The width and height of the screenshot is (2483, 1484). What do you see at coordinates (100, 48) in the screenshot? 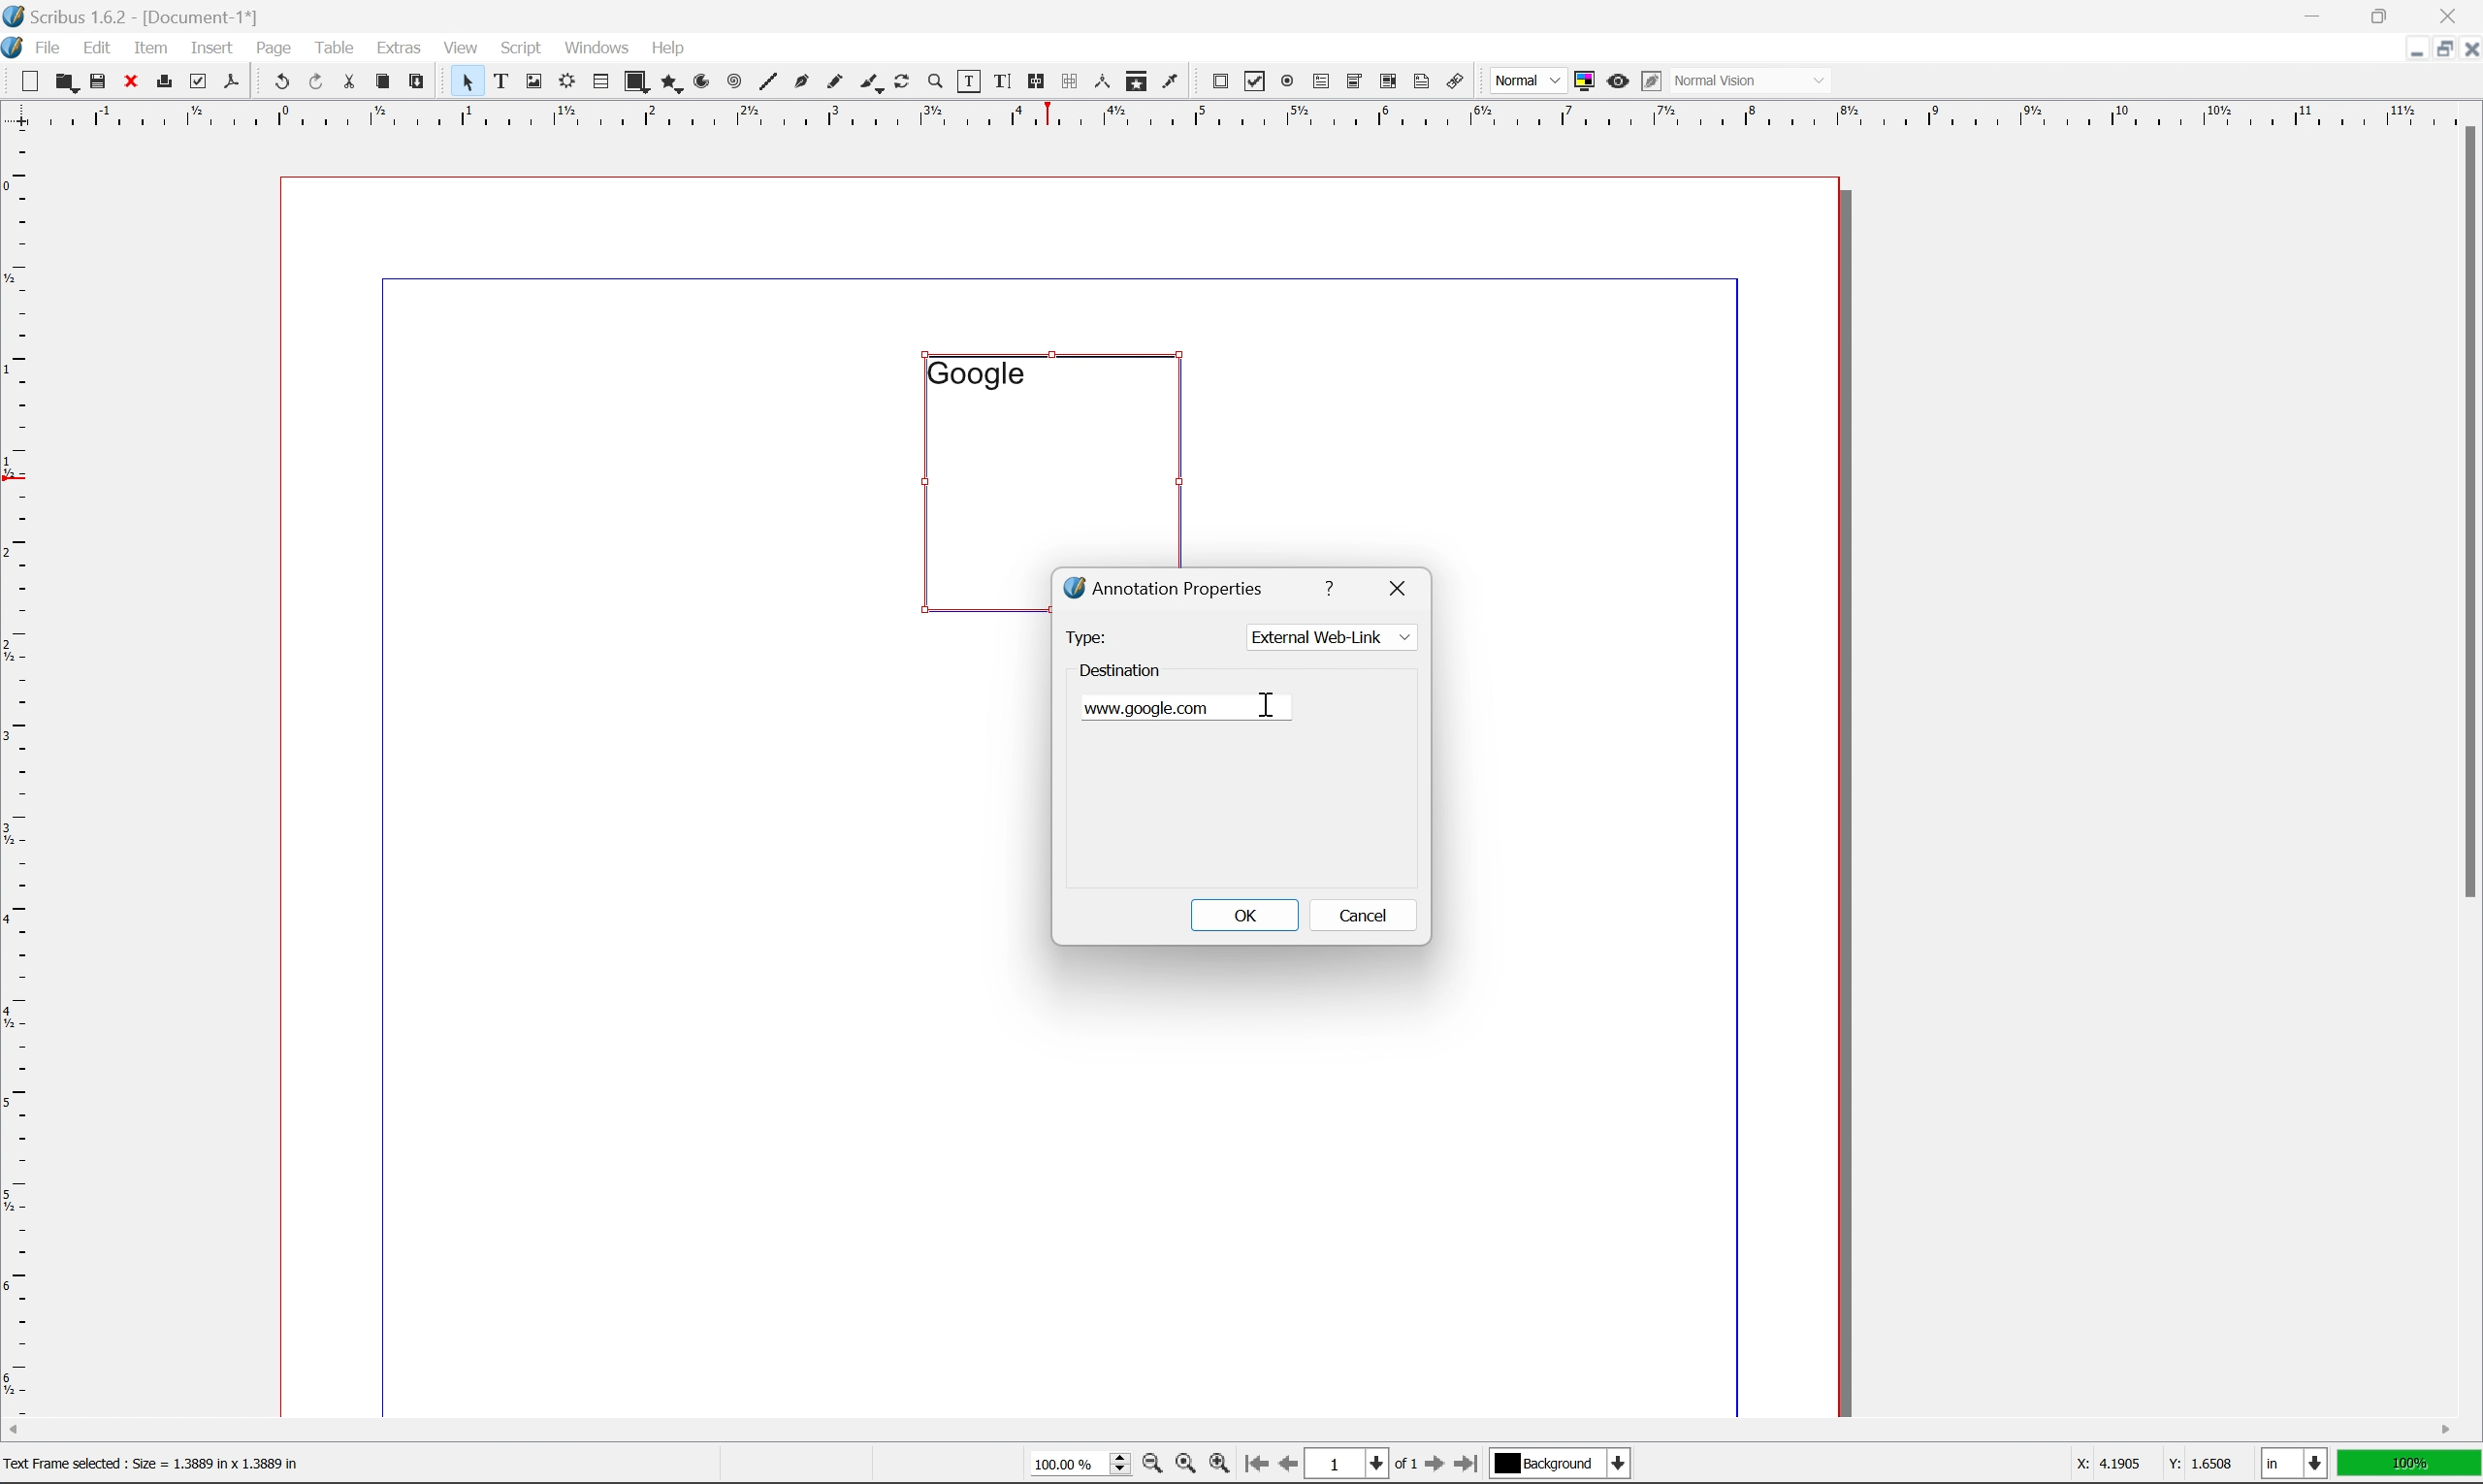
I see `edit` at bounding box center [100, 48].